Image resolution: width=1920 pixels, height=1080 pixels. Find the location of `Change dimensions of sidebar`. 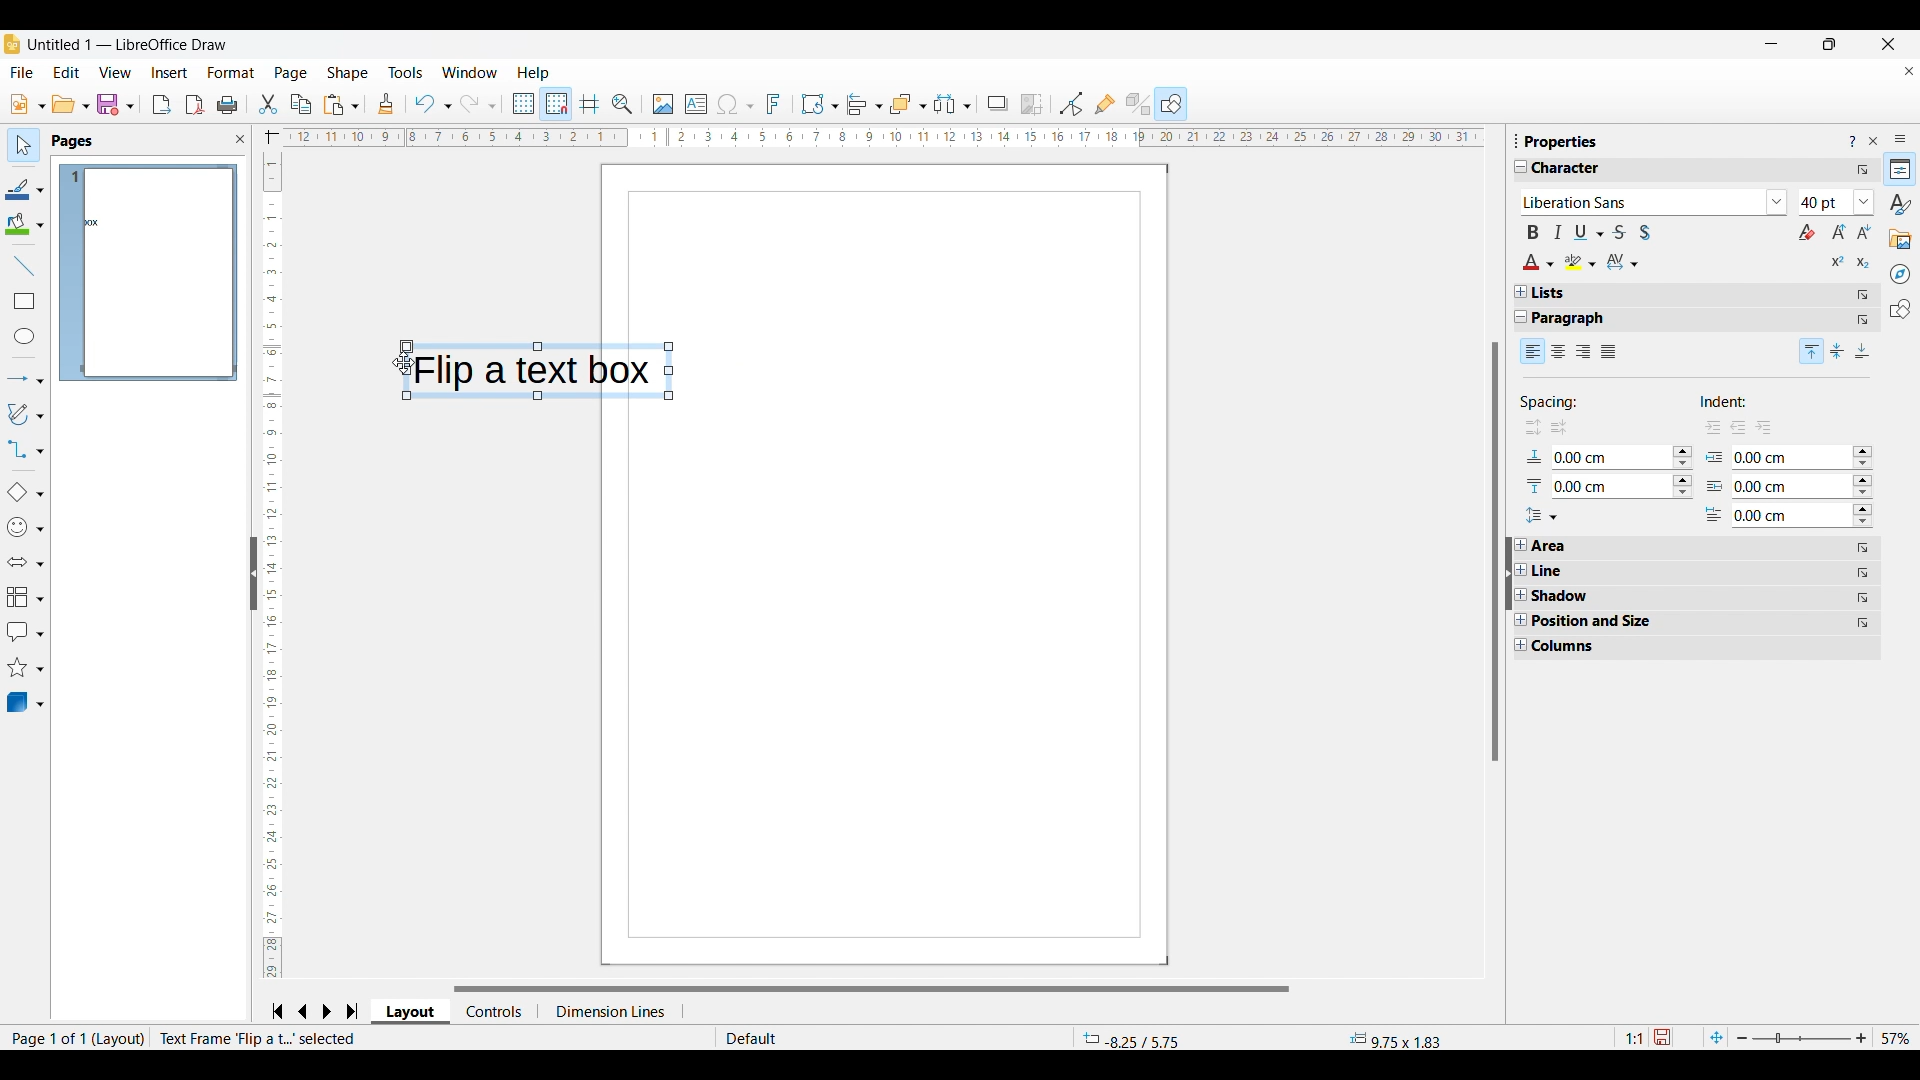

Change dimensions of sidebar is located at coordinates (1517, 140).